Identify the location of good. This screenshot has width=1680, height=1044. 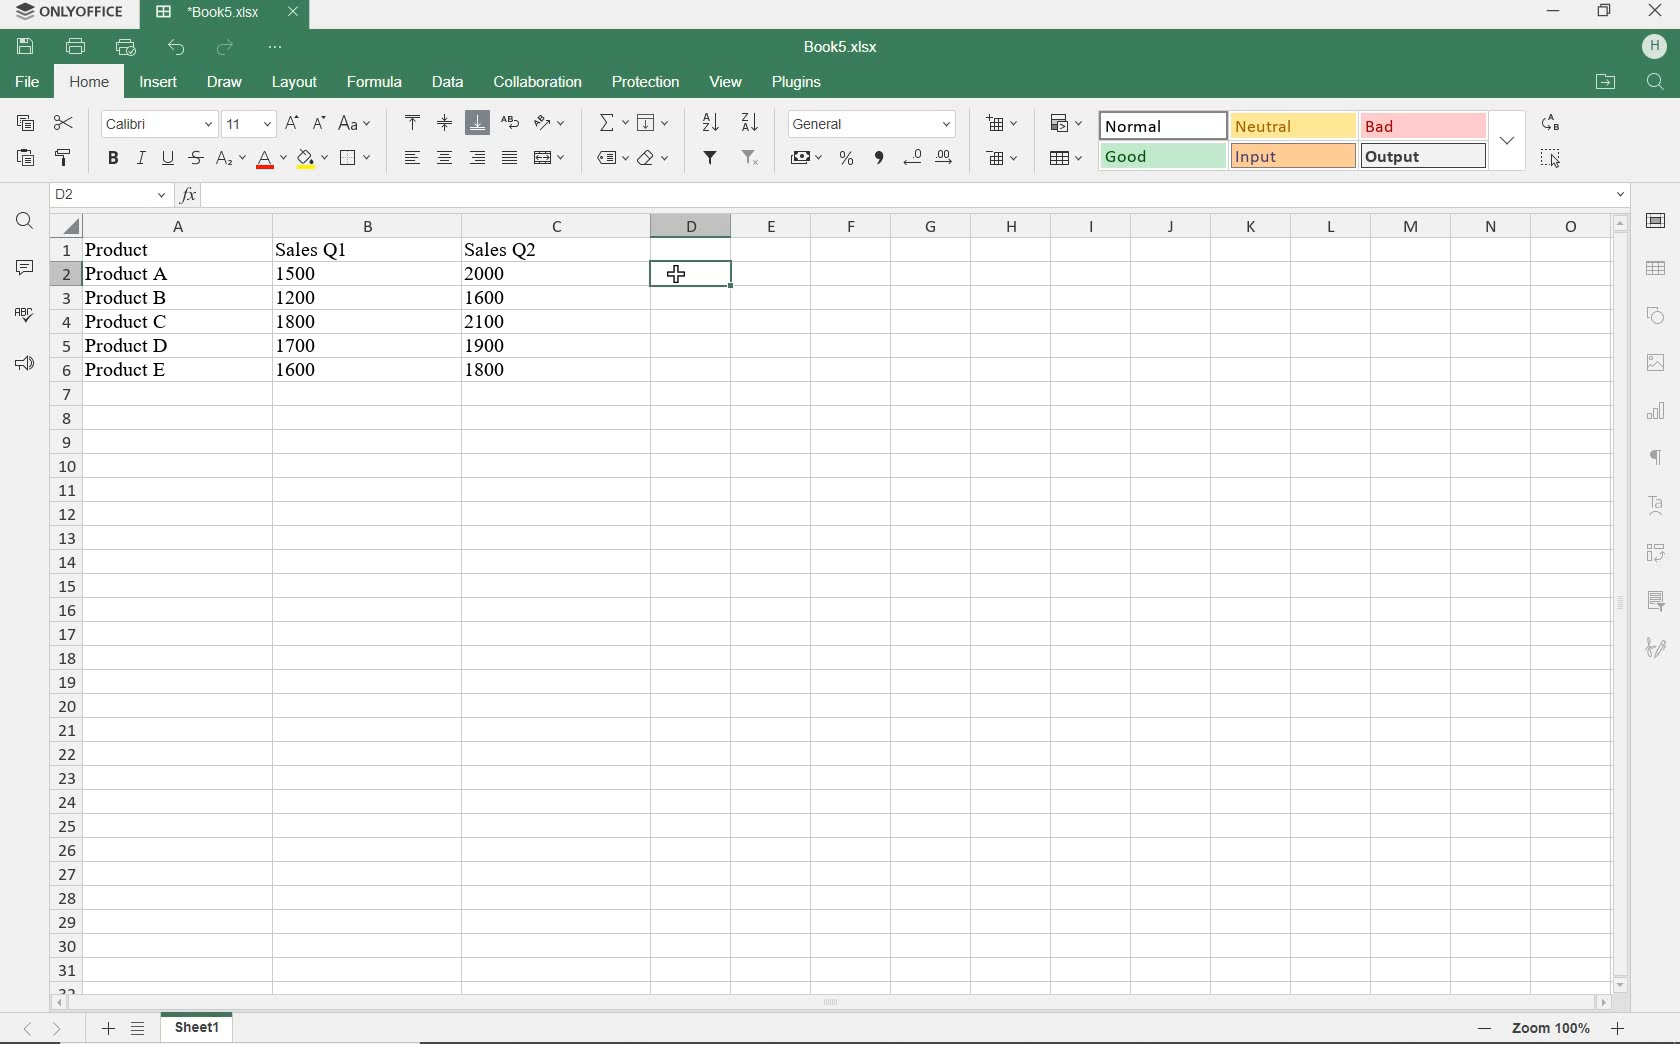
(1160, 156).